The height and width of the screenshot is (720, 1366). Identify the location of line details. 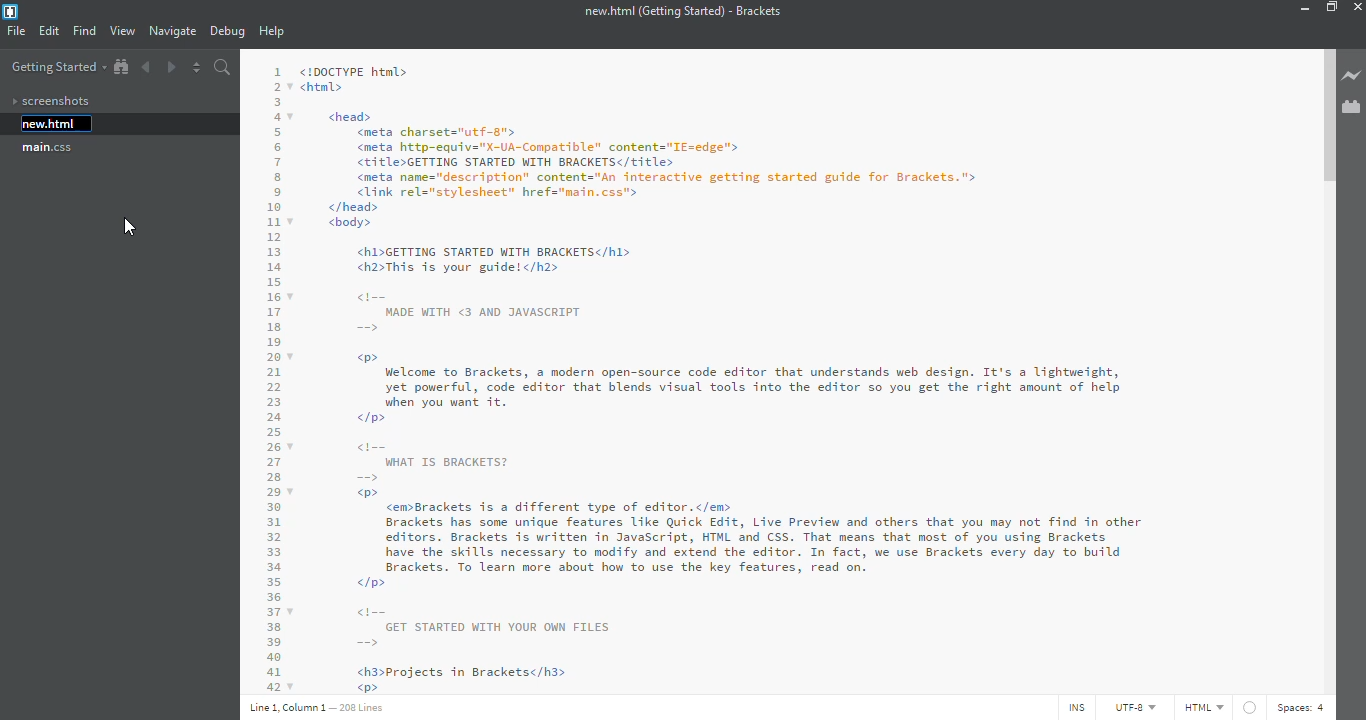
(315, 707).